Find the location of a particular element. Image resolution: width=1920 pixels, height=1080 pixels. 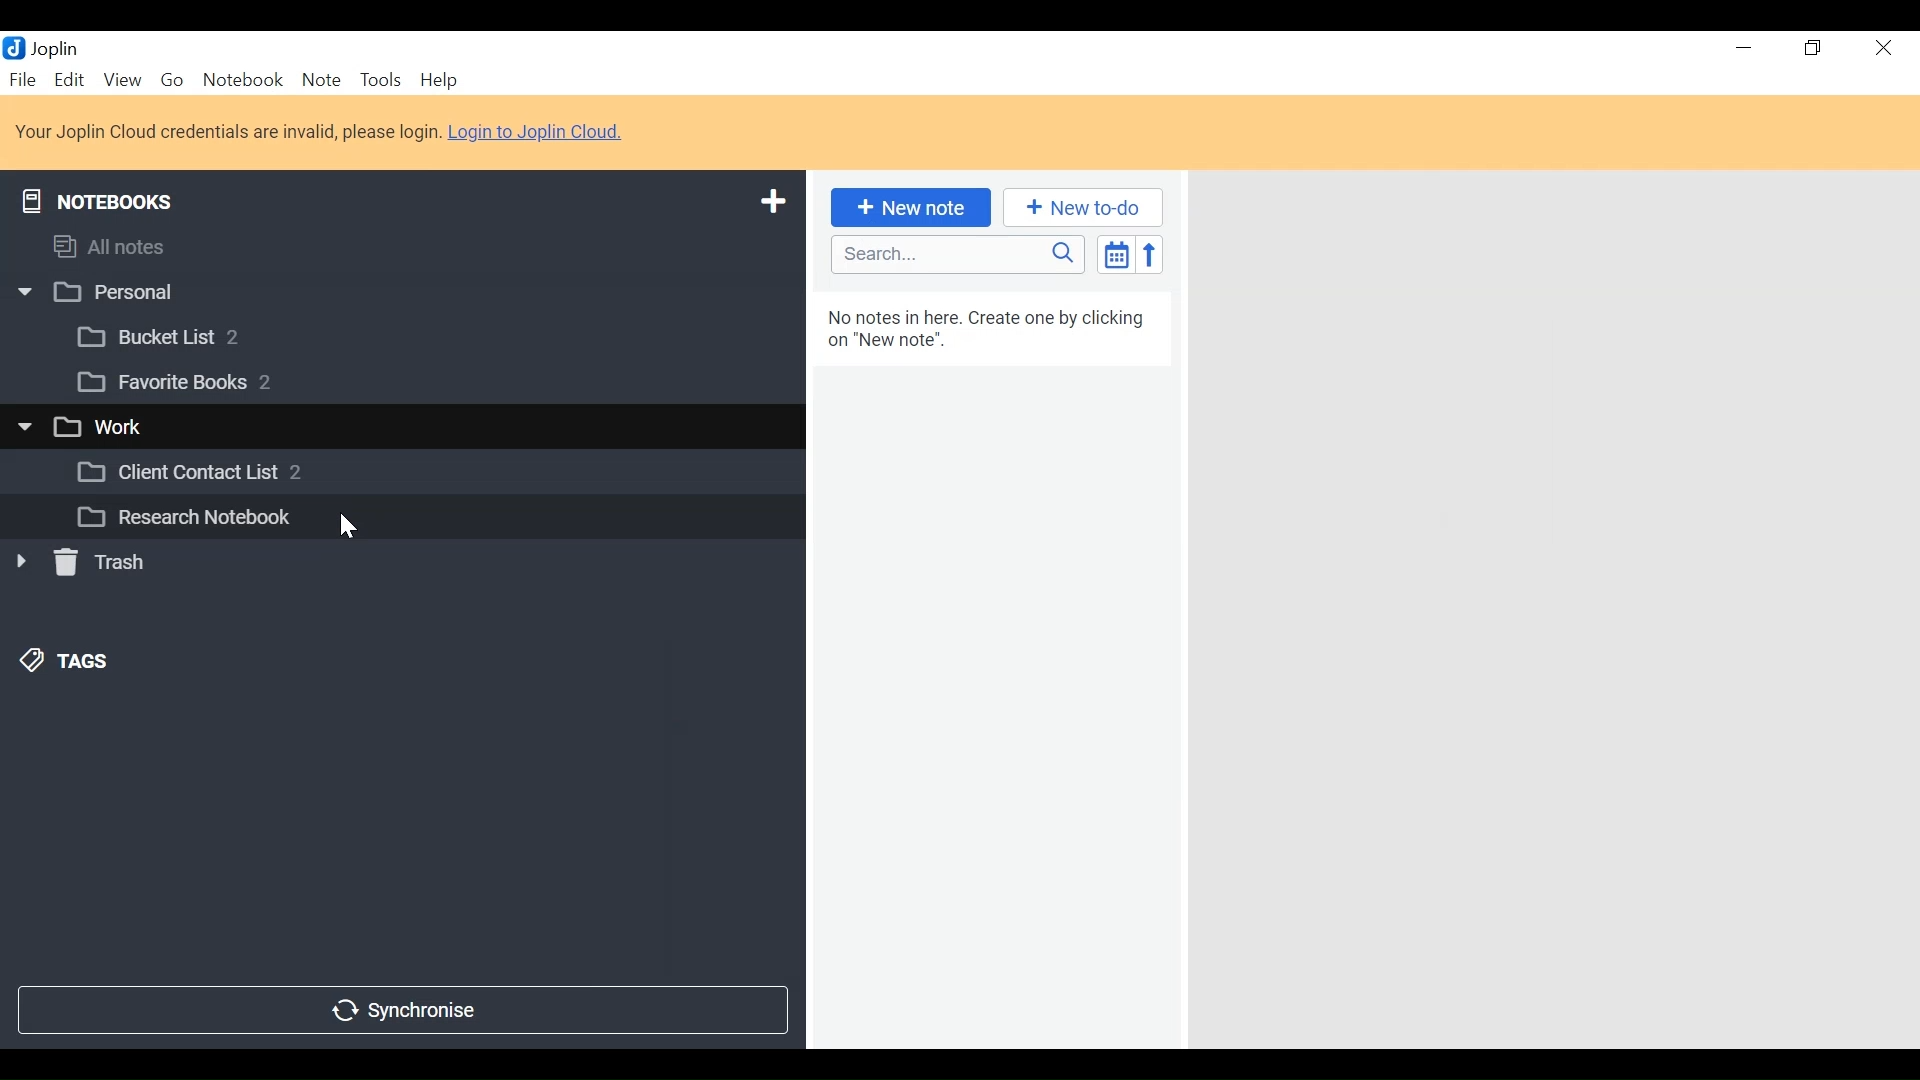

Close is located at coordinates (1880, 49).